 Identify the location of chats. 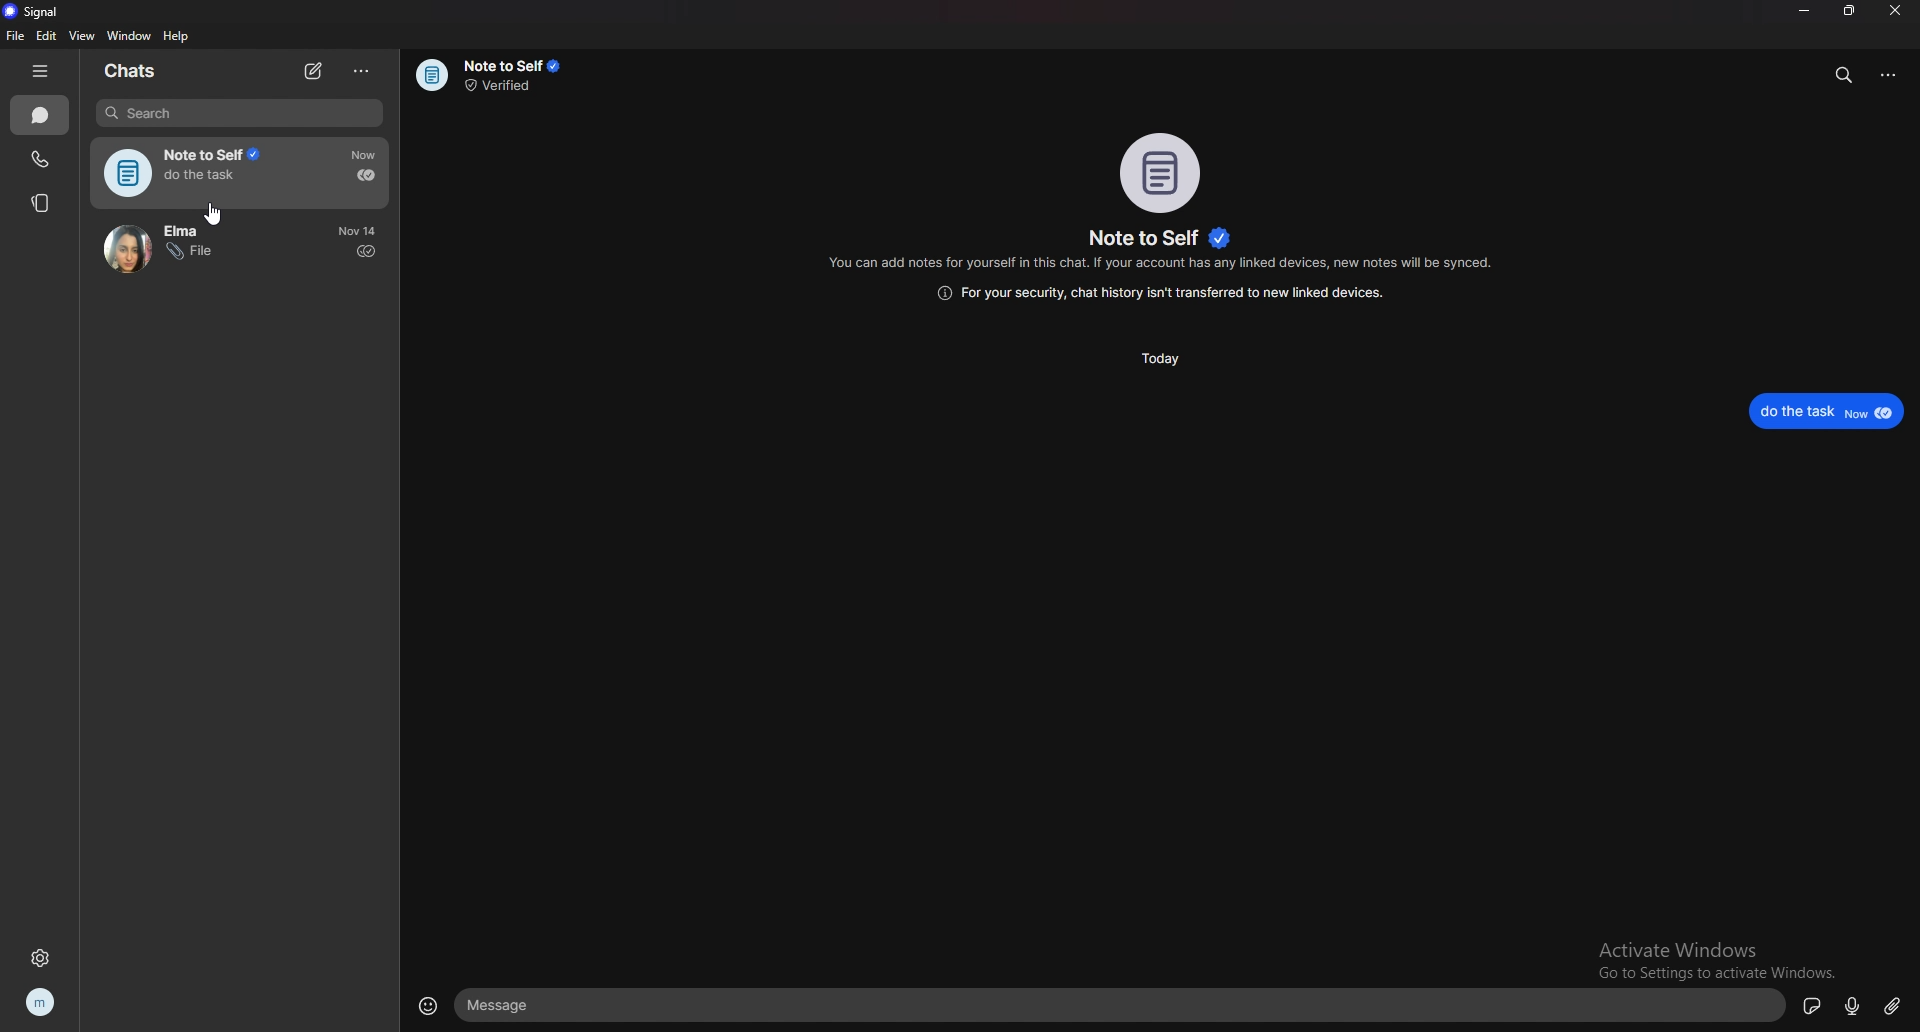
(131, 72).